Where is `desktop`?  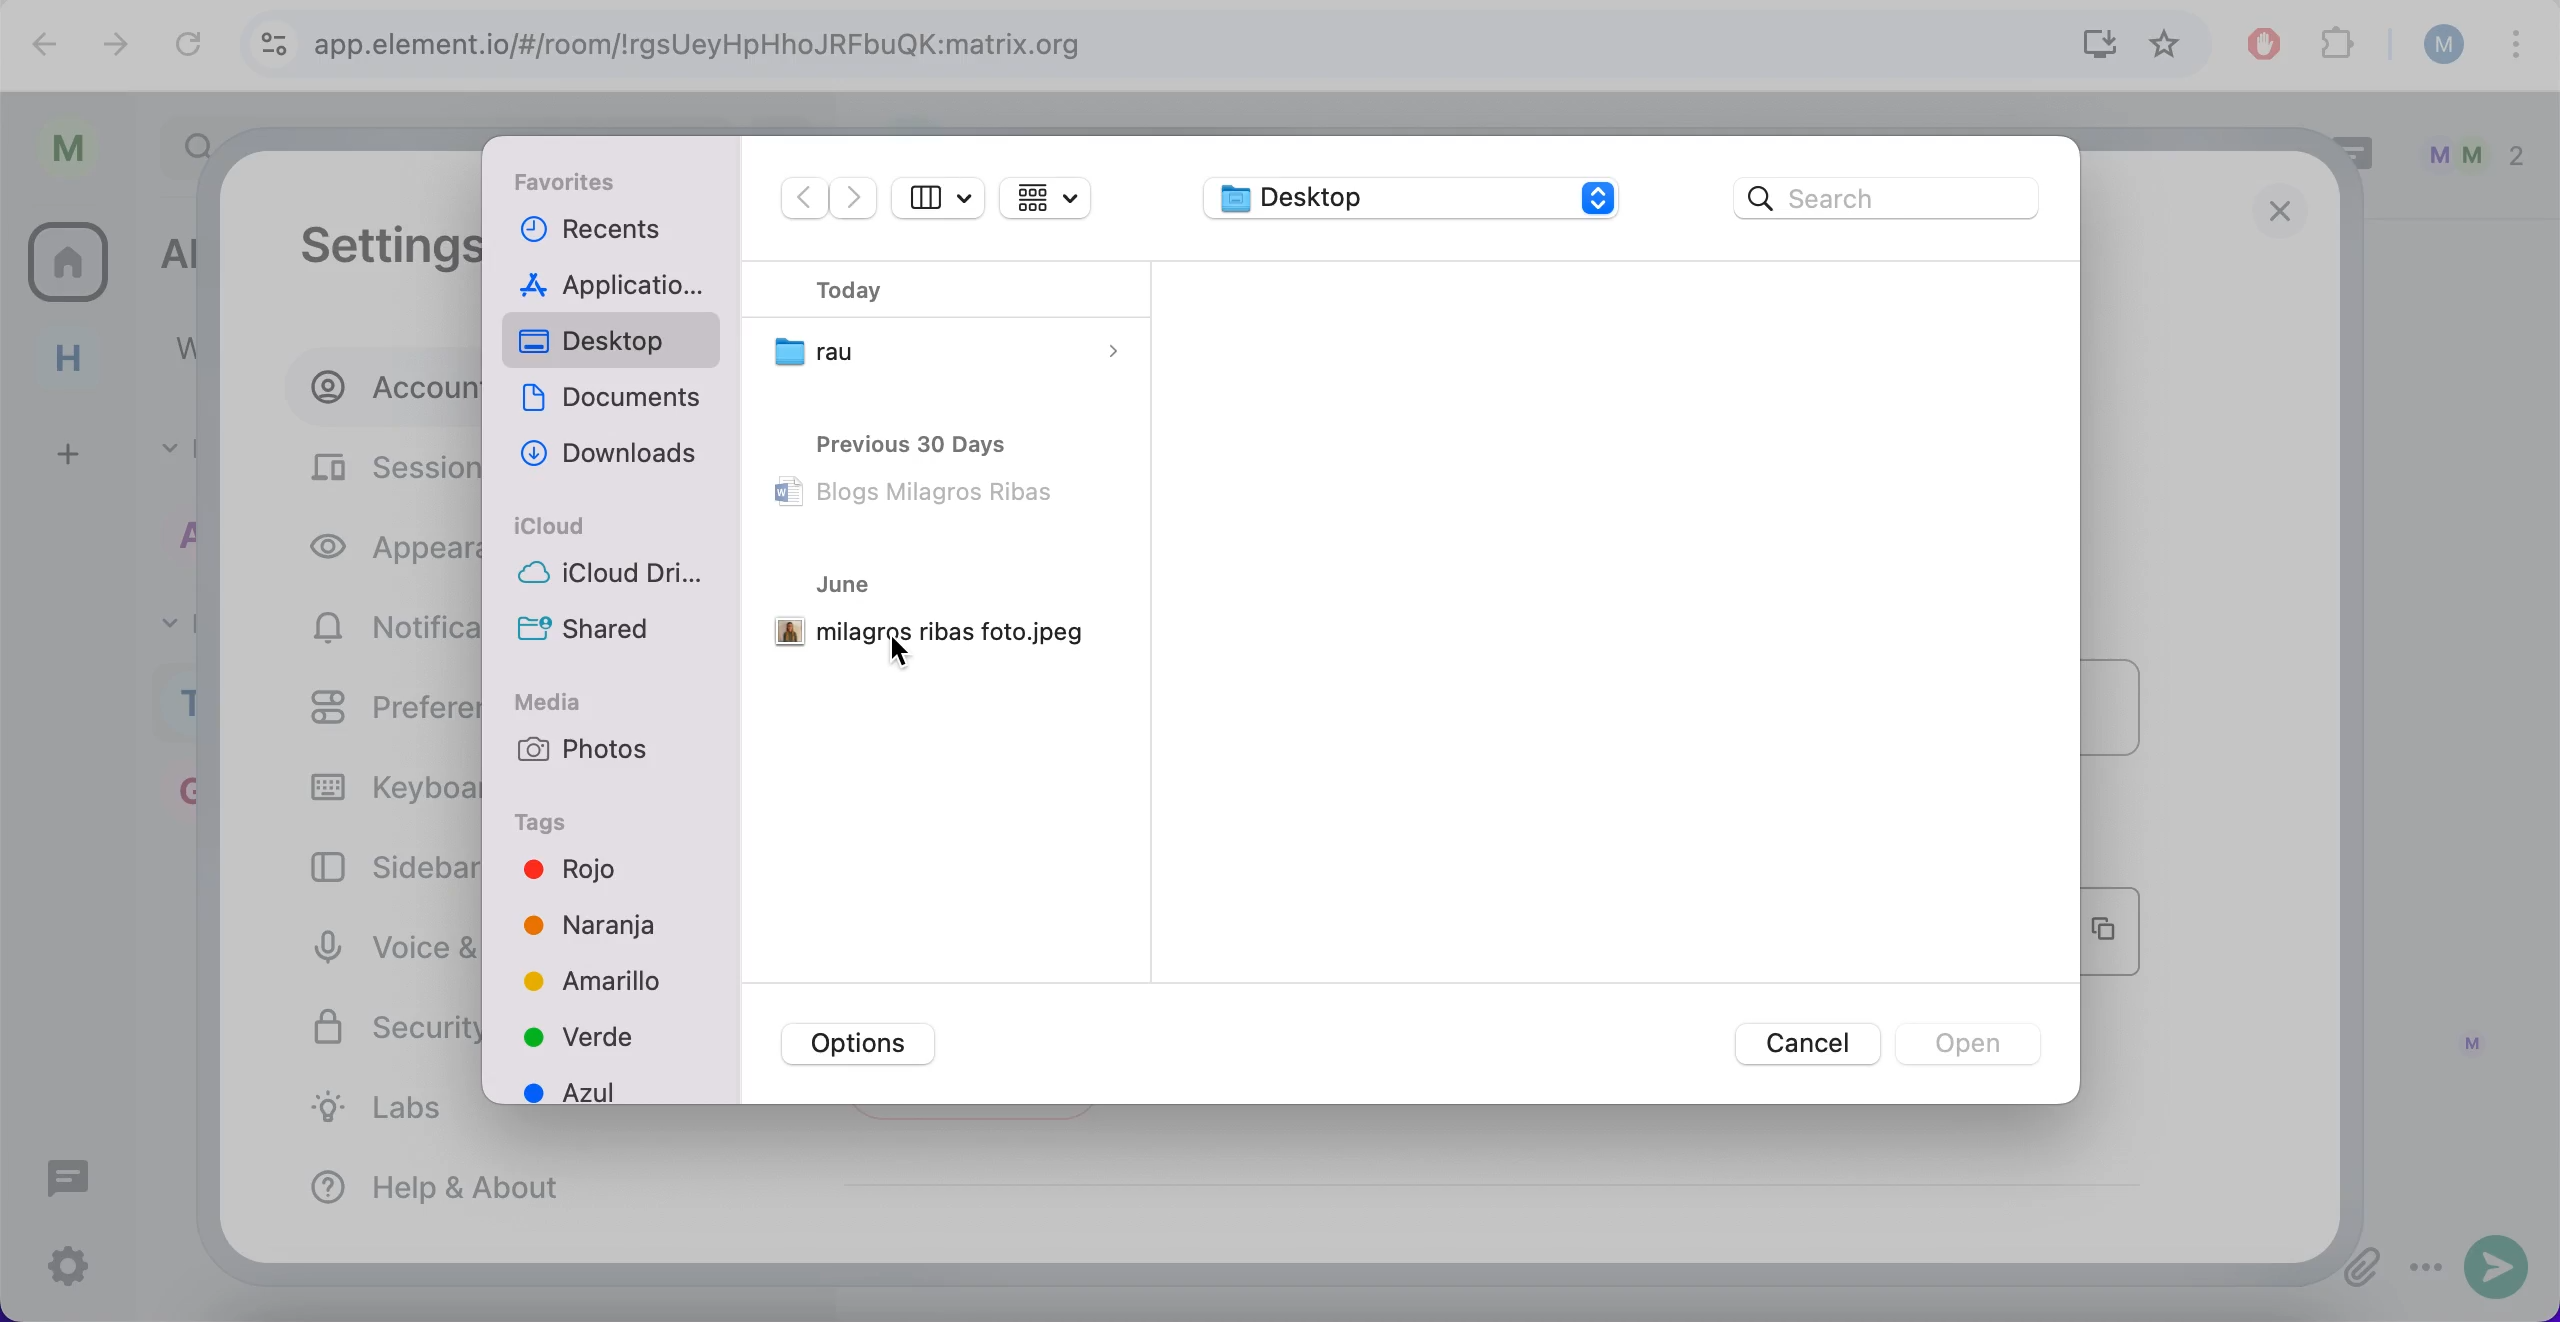
desktop is located at coordinates (1415, 201).